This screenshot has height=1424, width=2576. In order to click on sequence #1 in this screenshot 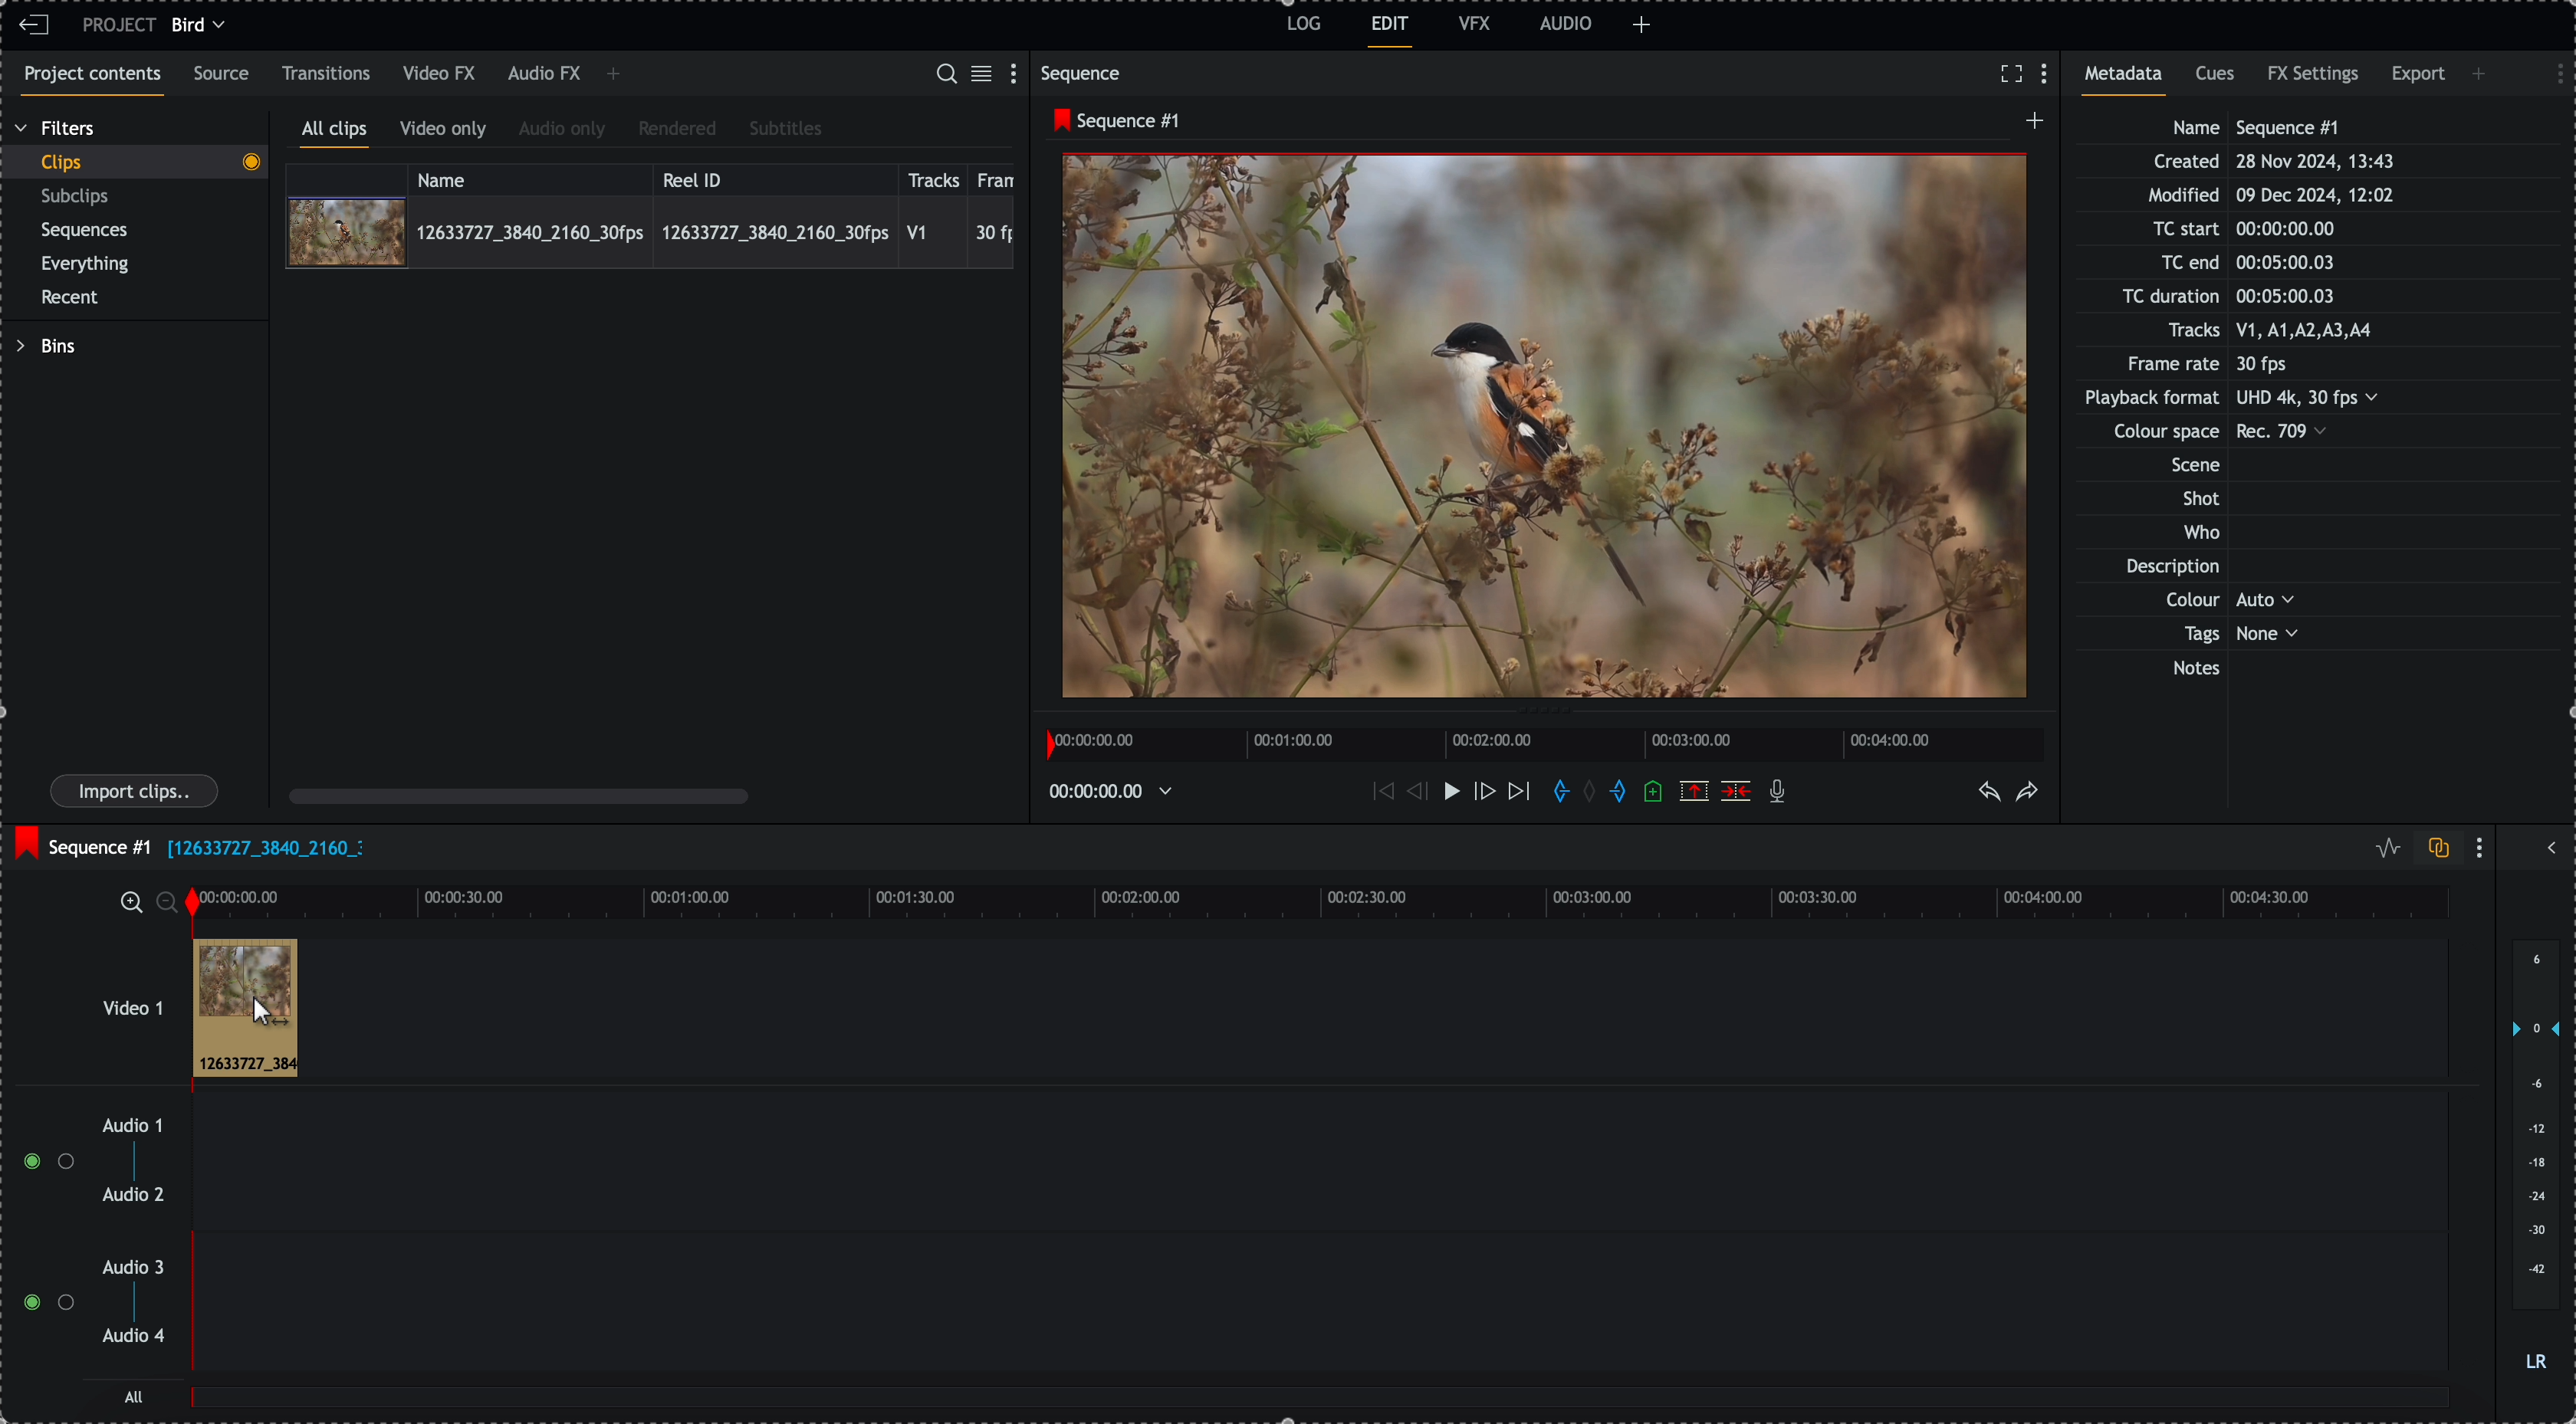, I will do `click(1111, 121)`.